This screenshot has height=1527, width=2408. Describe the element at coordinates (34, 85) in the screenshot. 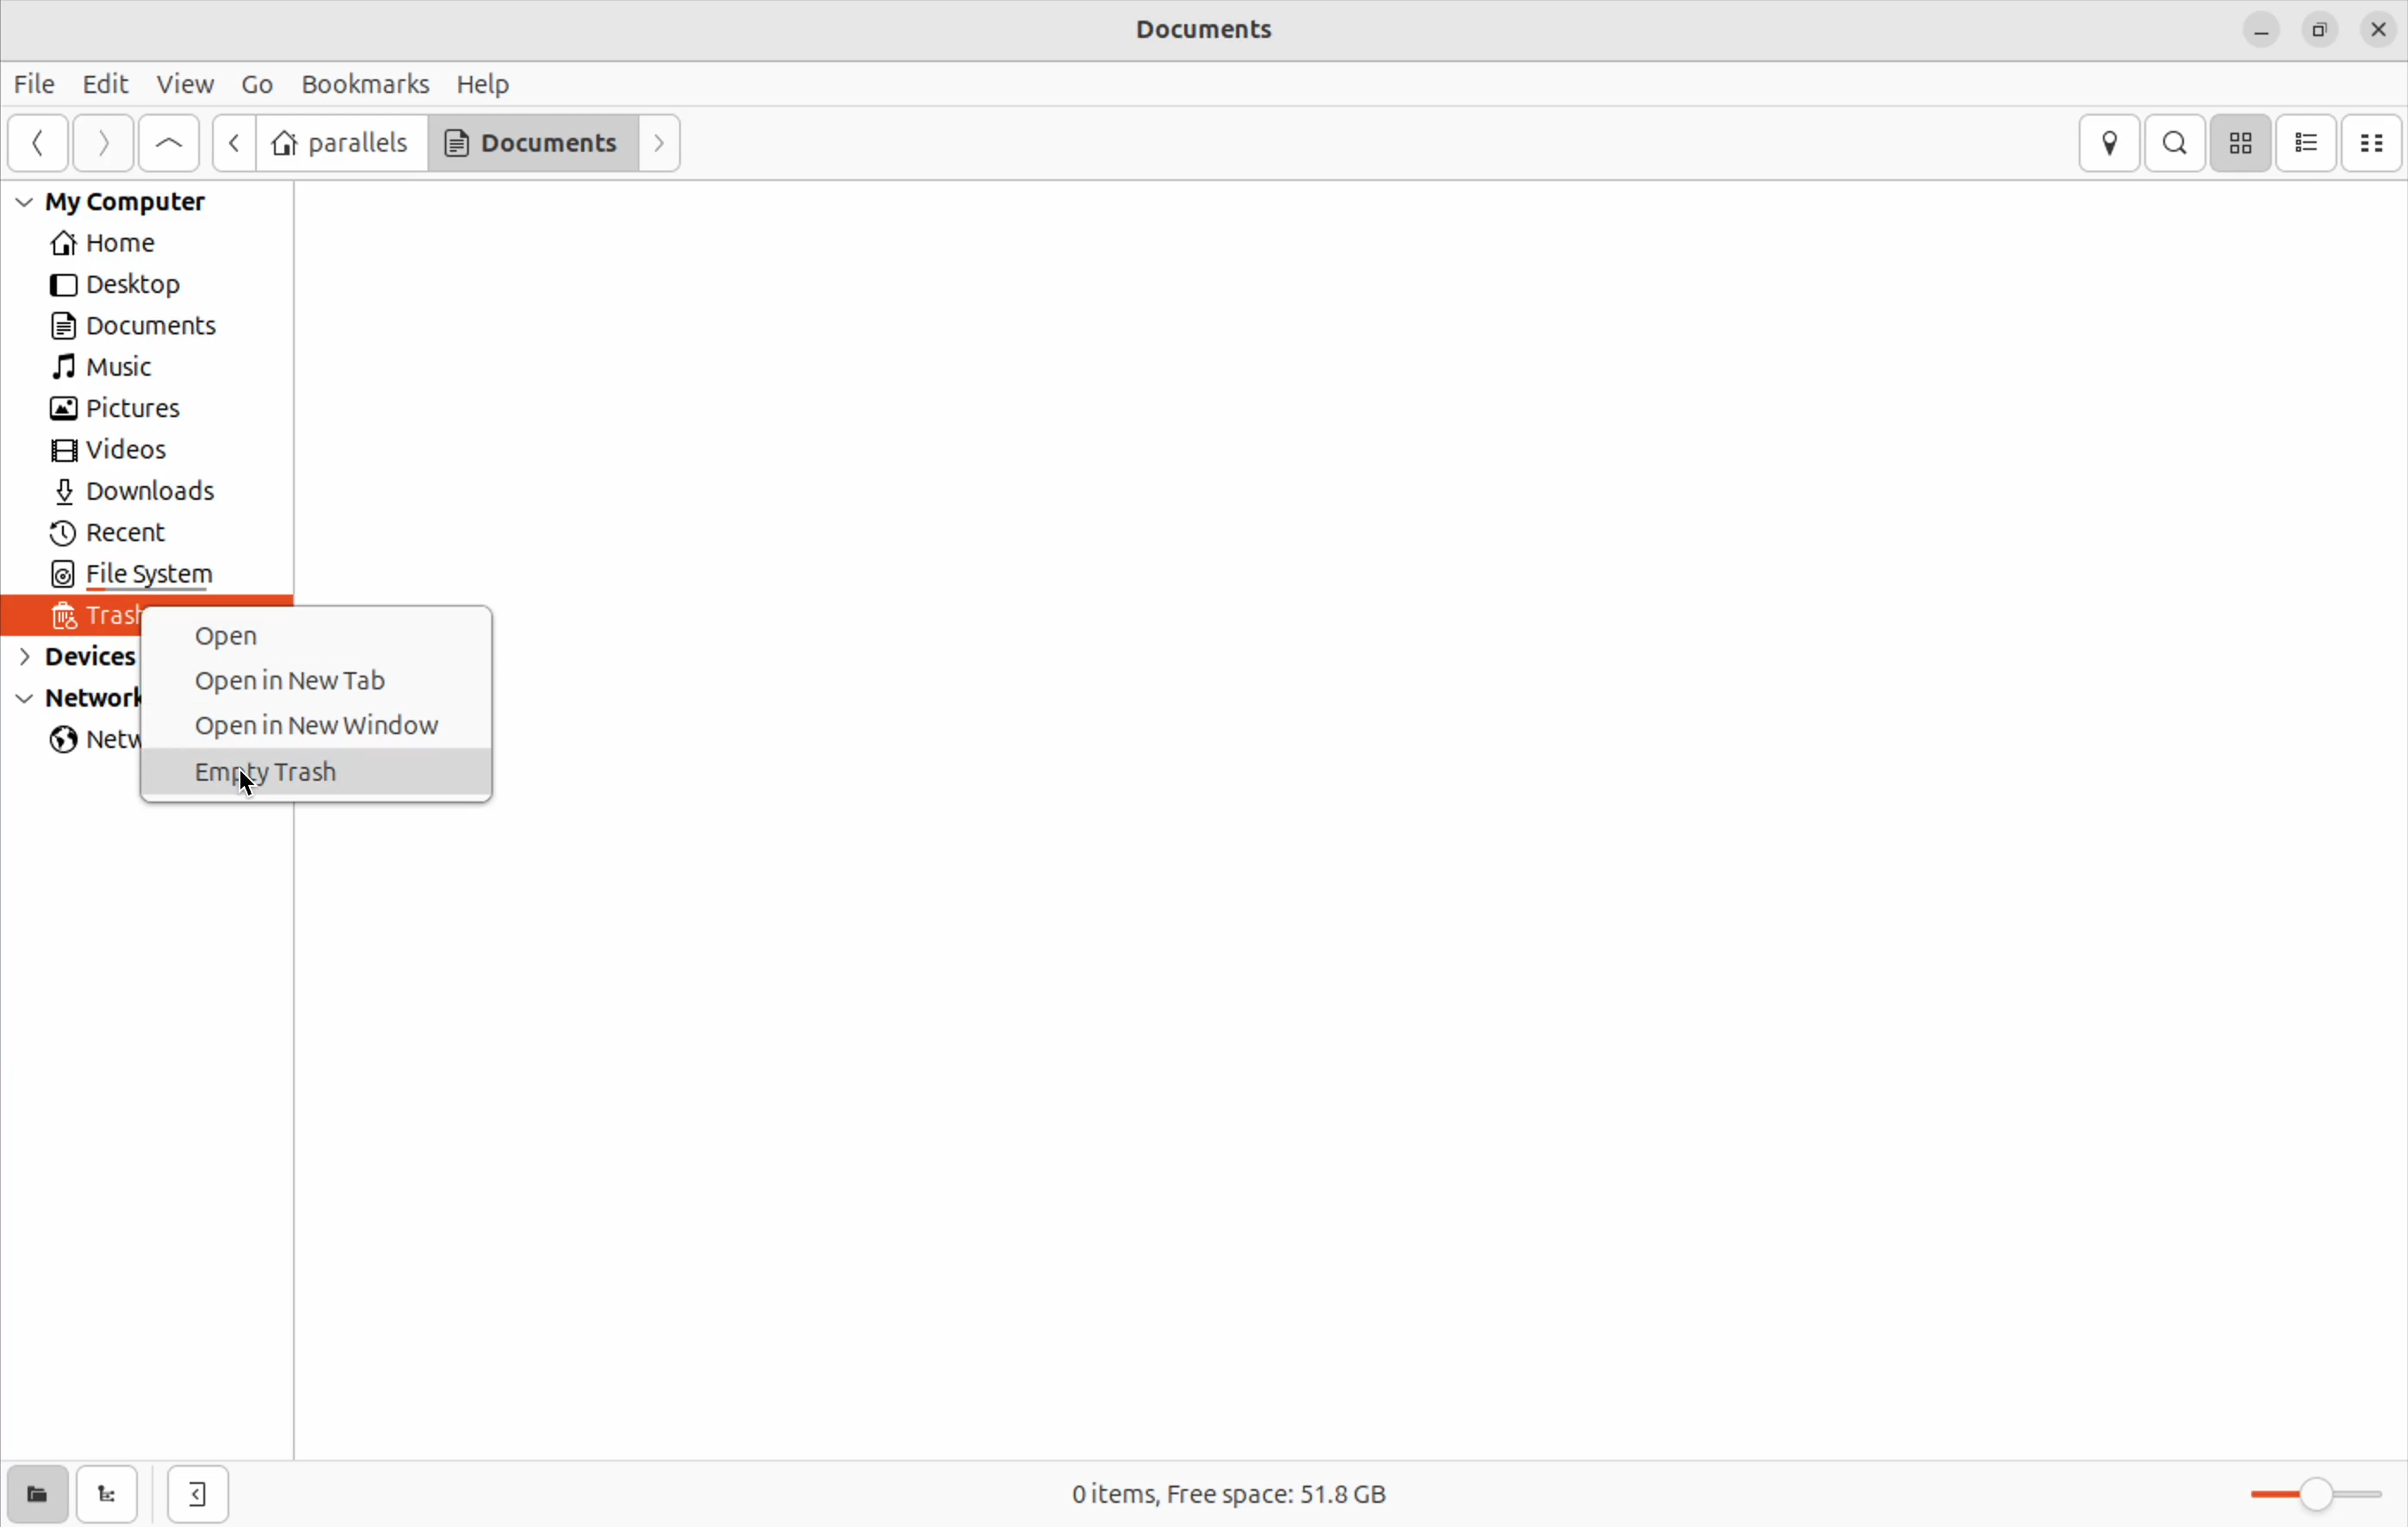

I see `File` at that location.